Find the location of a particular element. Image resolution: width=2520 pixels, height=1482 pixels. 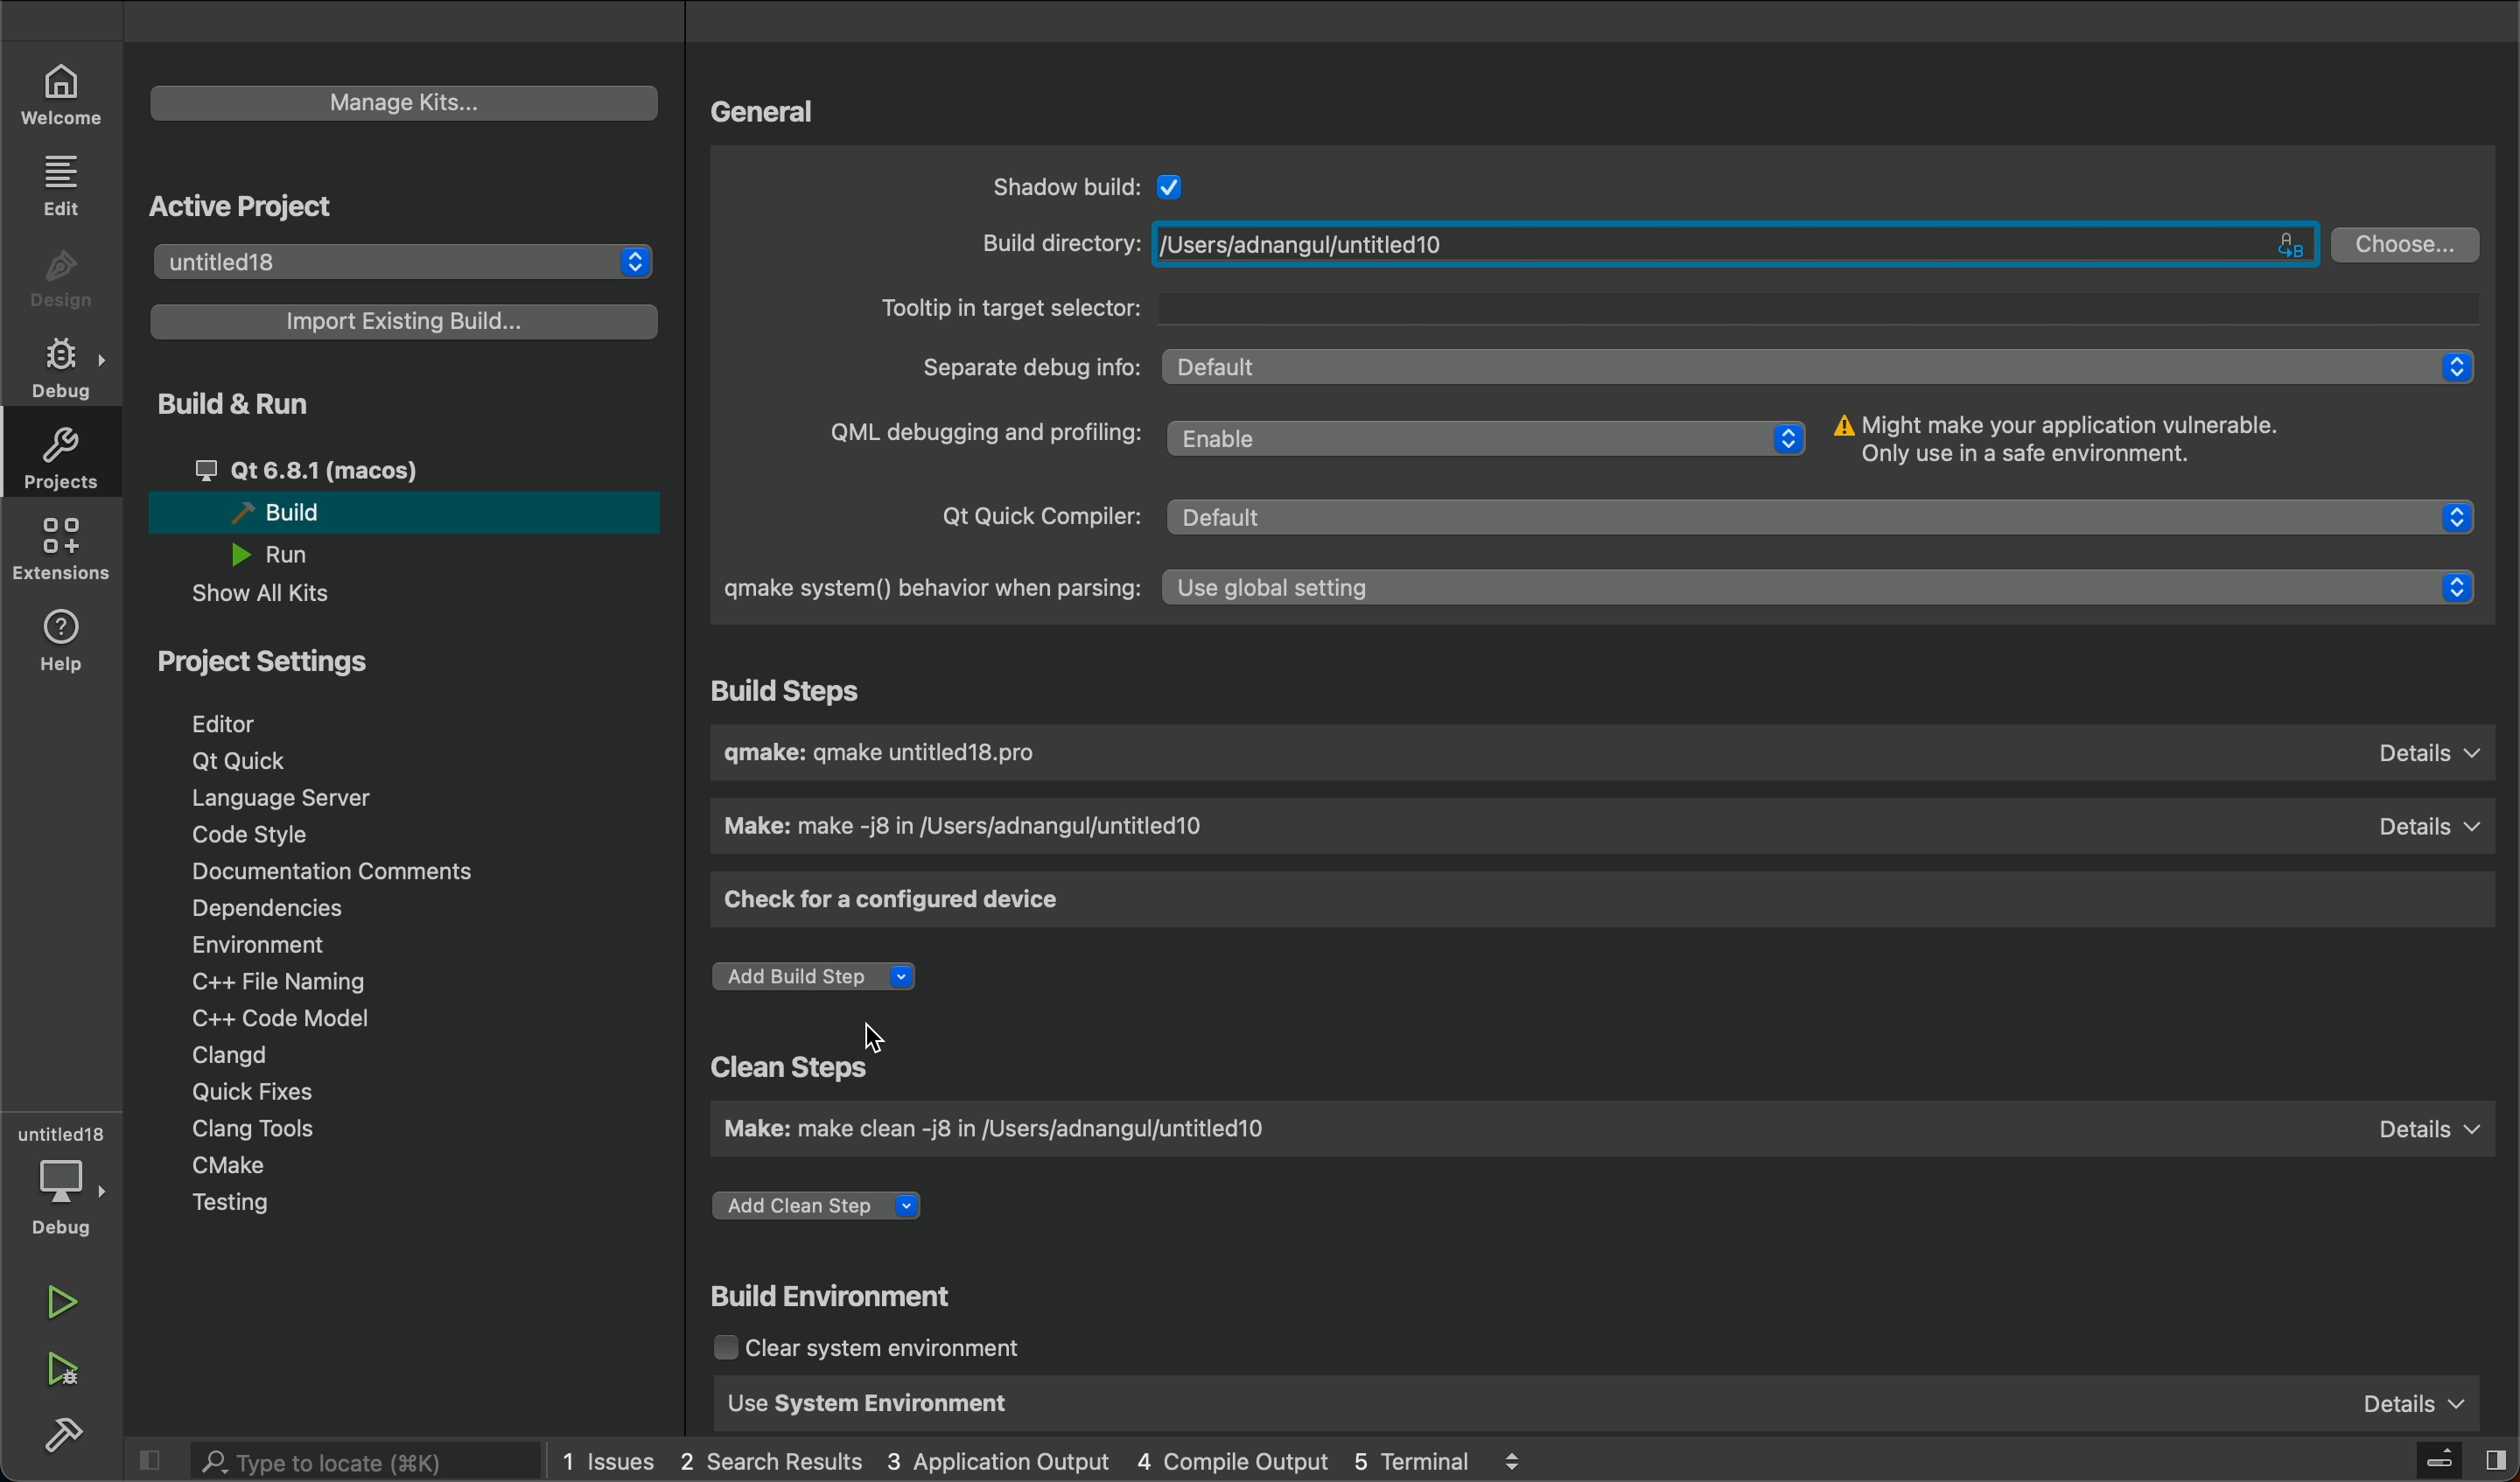

check  is located at coordinates (1584, 902).